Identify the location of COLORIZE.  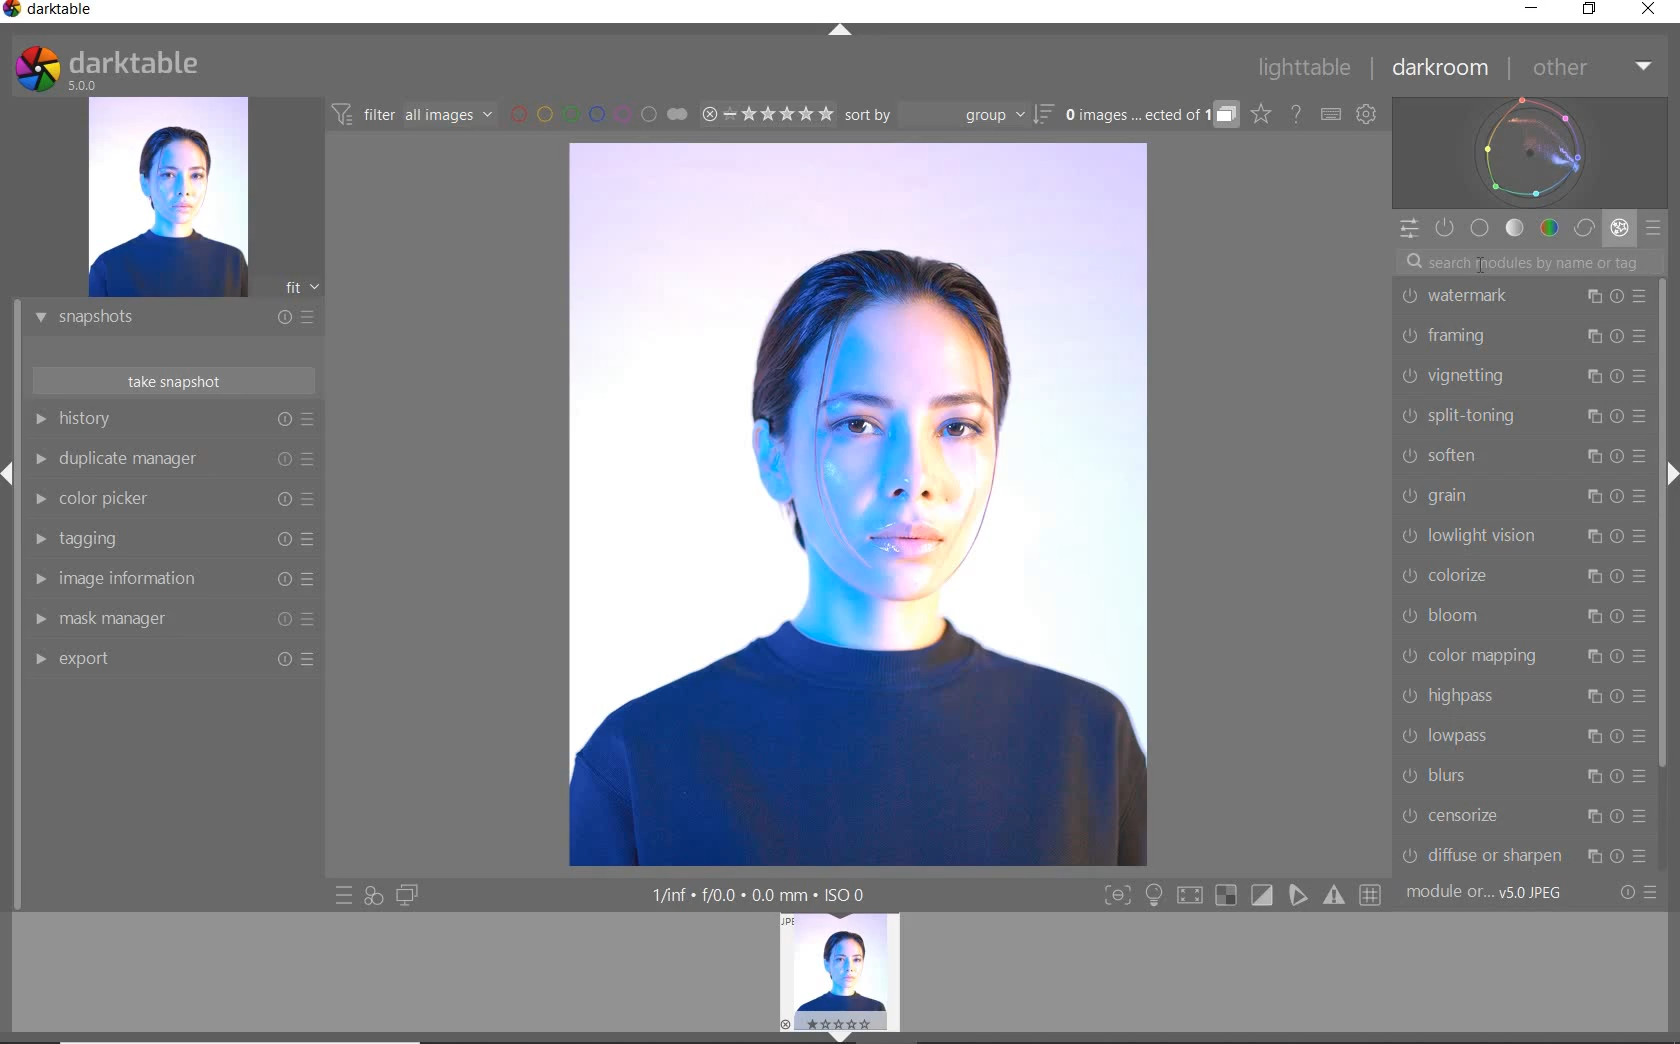
(1523, 576).